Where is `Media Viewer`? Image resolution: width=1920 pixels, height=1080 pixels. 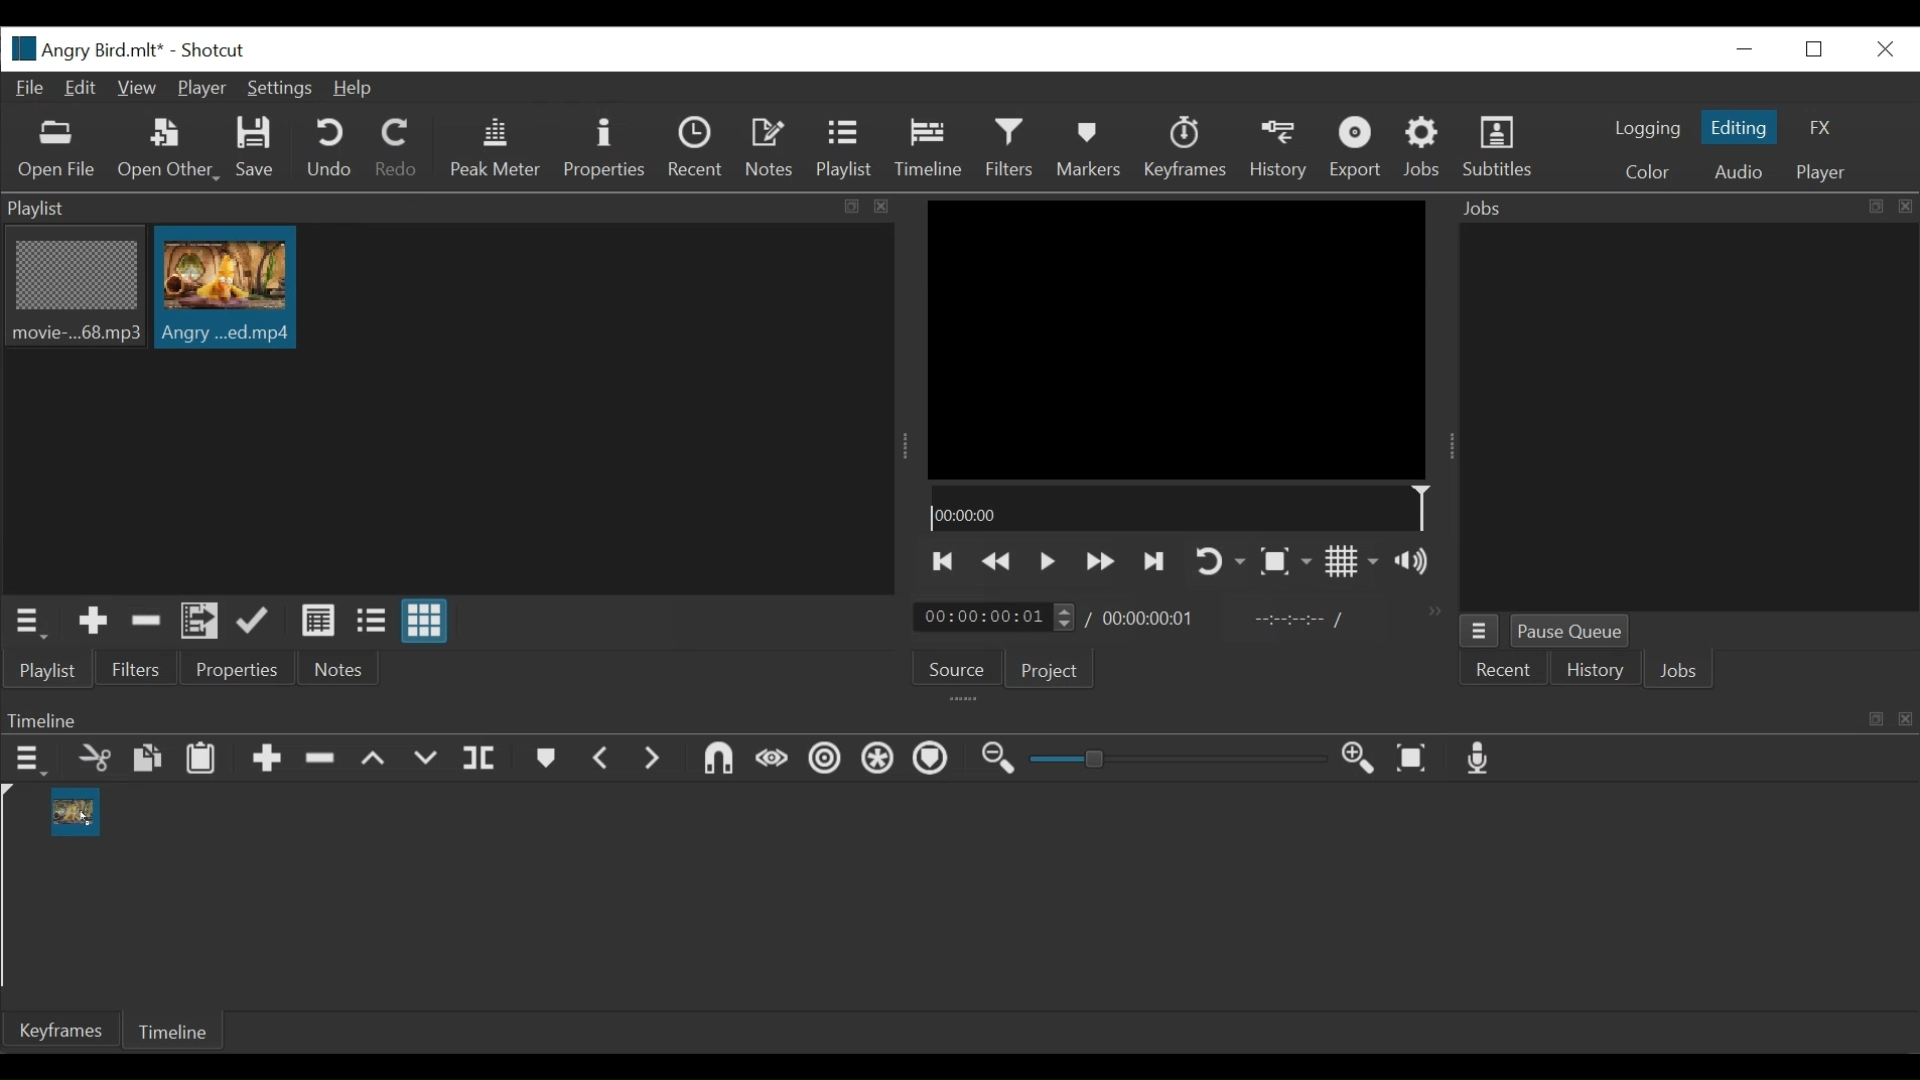
Media Viewer is located at coordinates (1179, 337).